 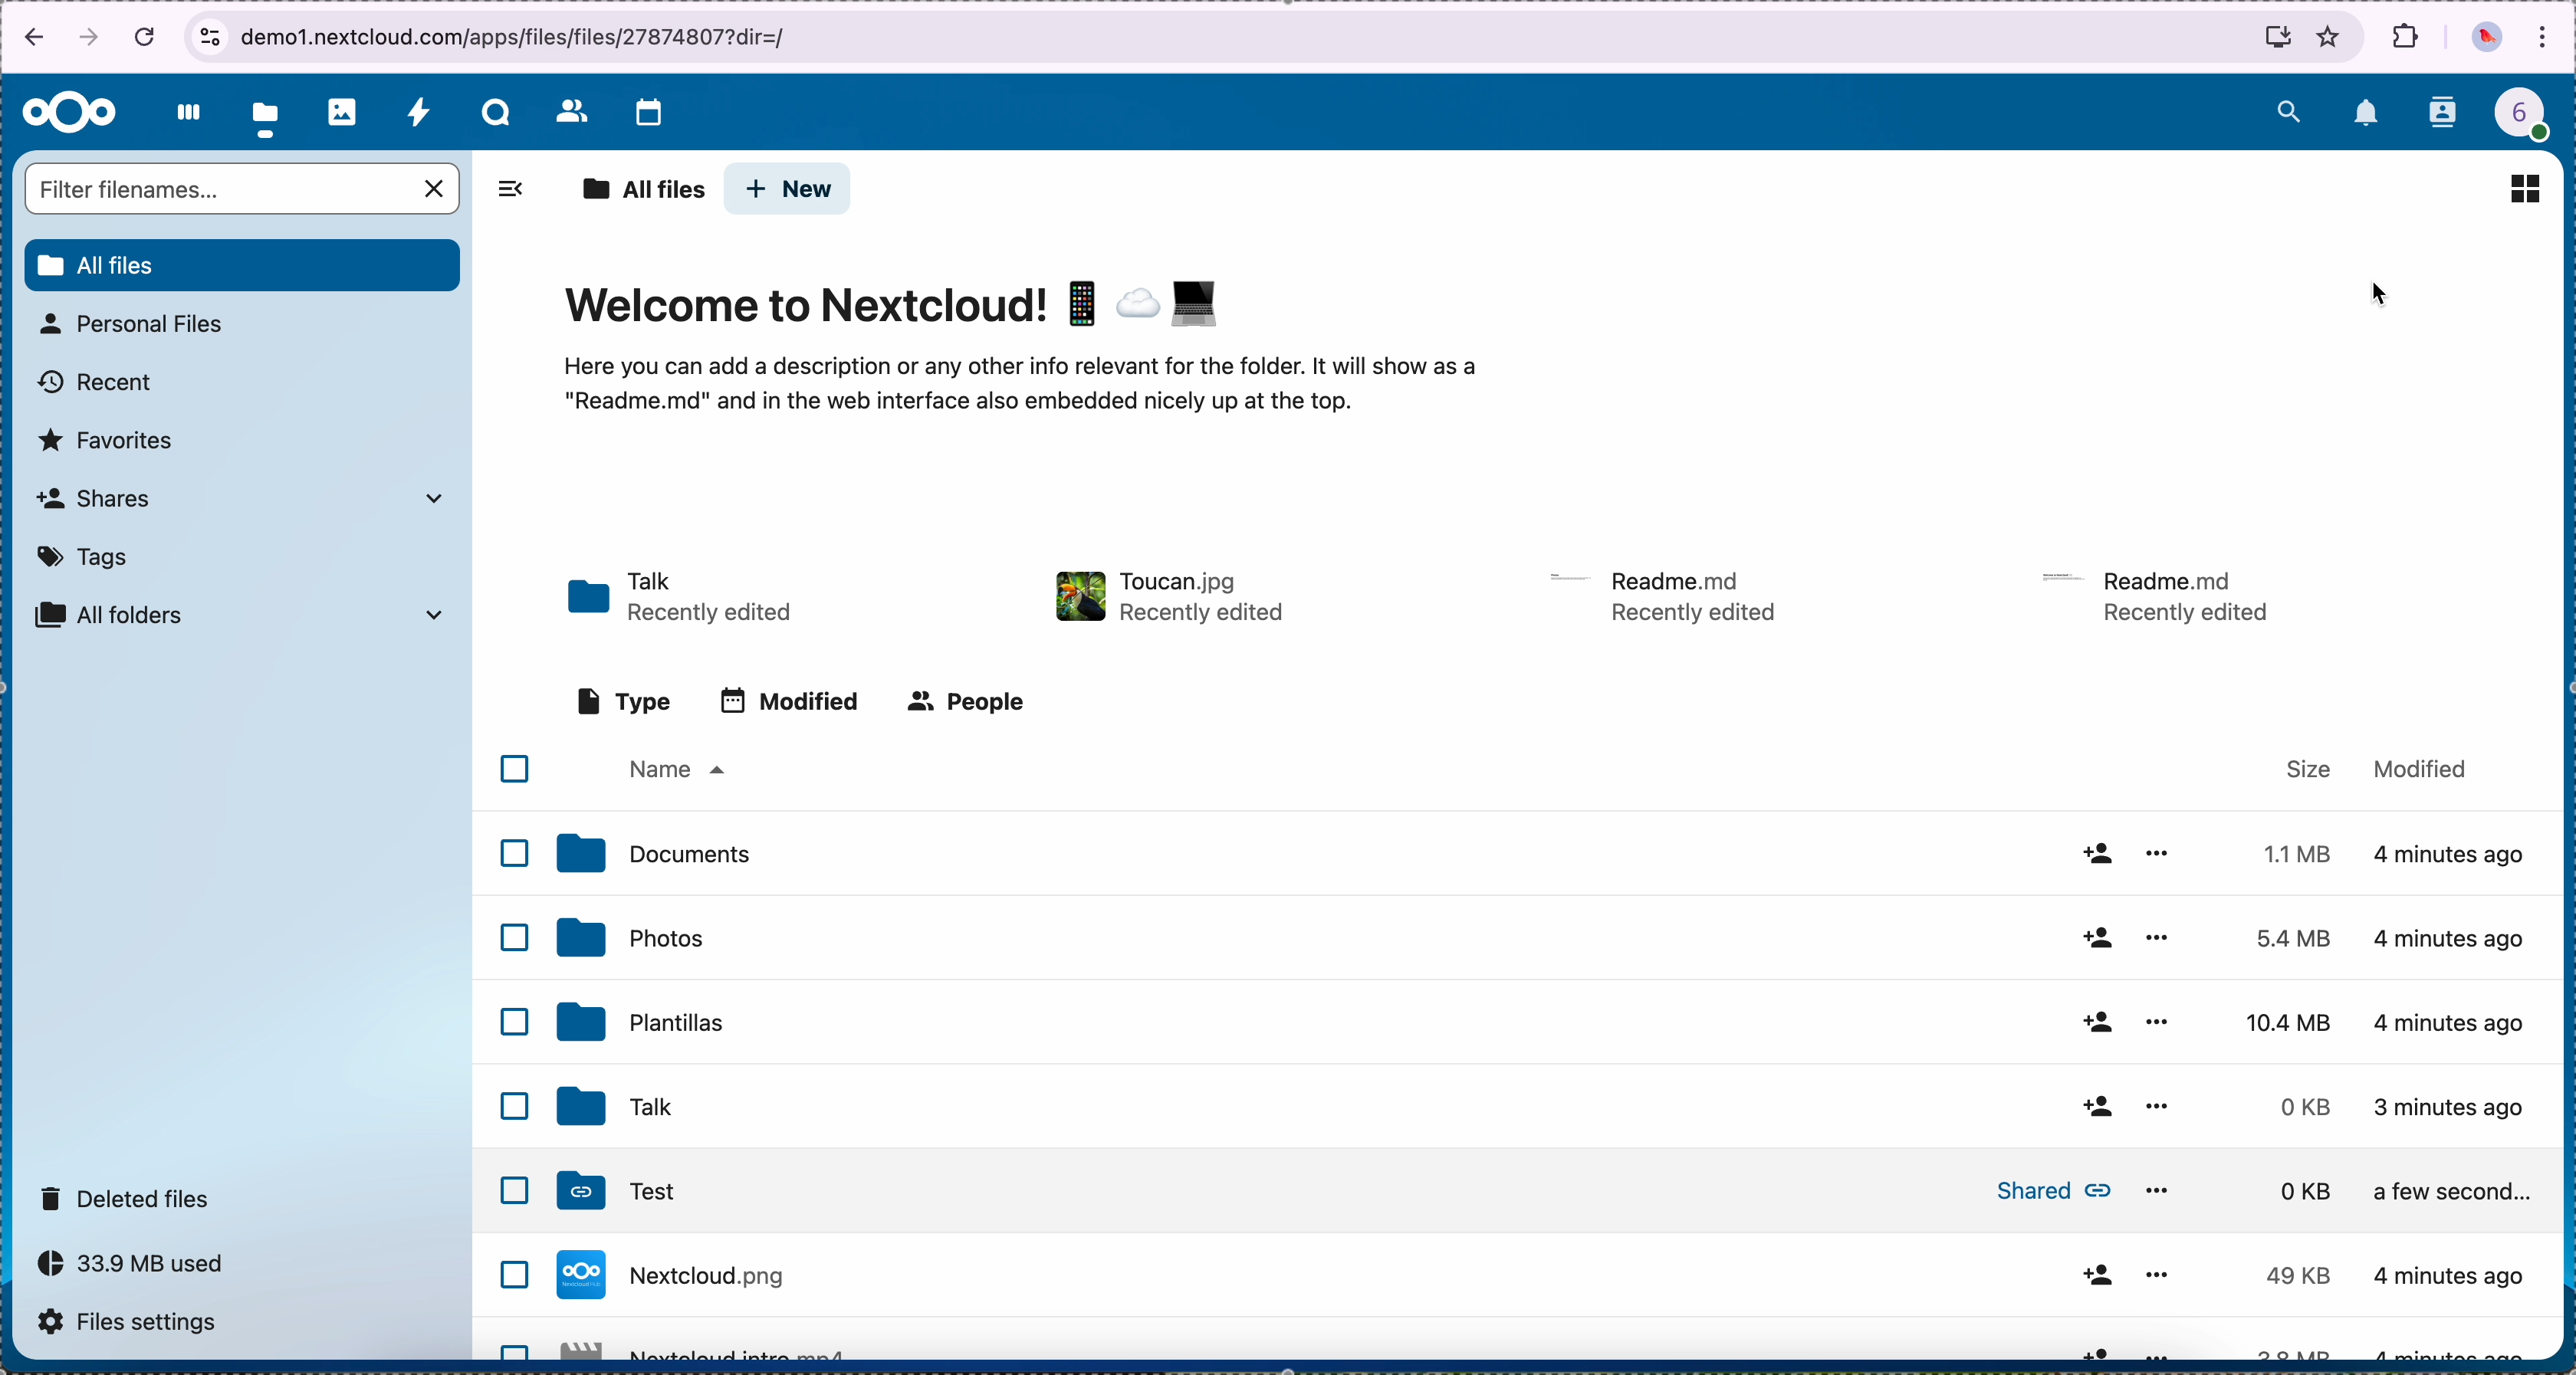 What do you see at coordinates (2368, 115) in the screenshot?
I see `notifications` at bounding box center [2368, 115].